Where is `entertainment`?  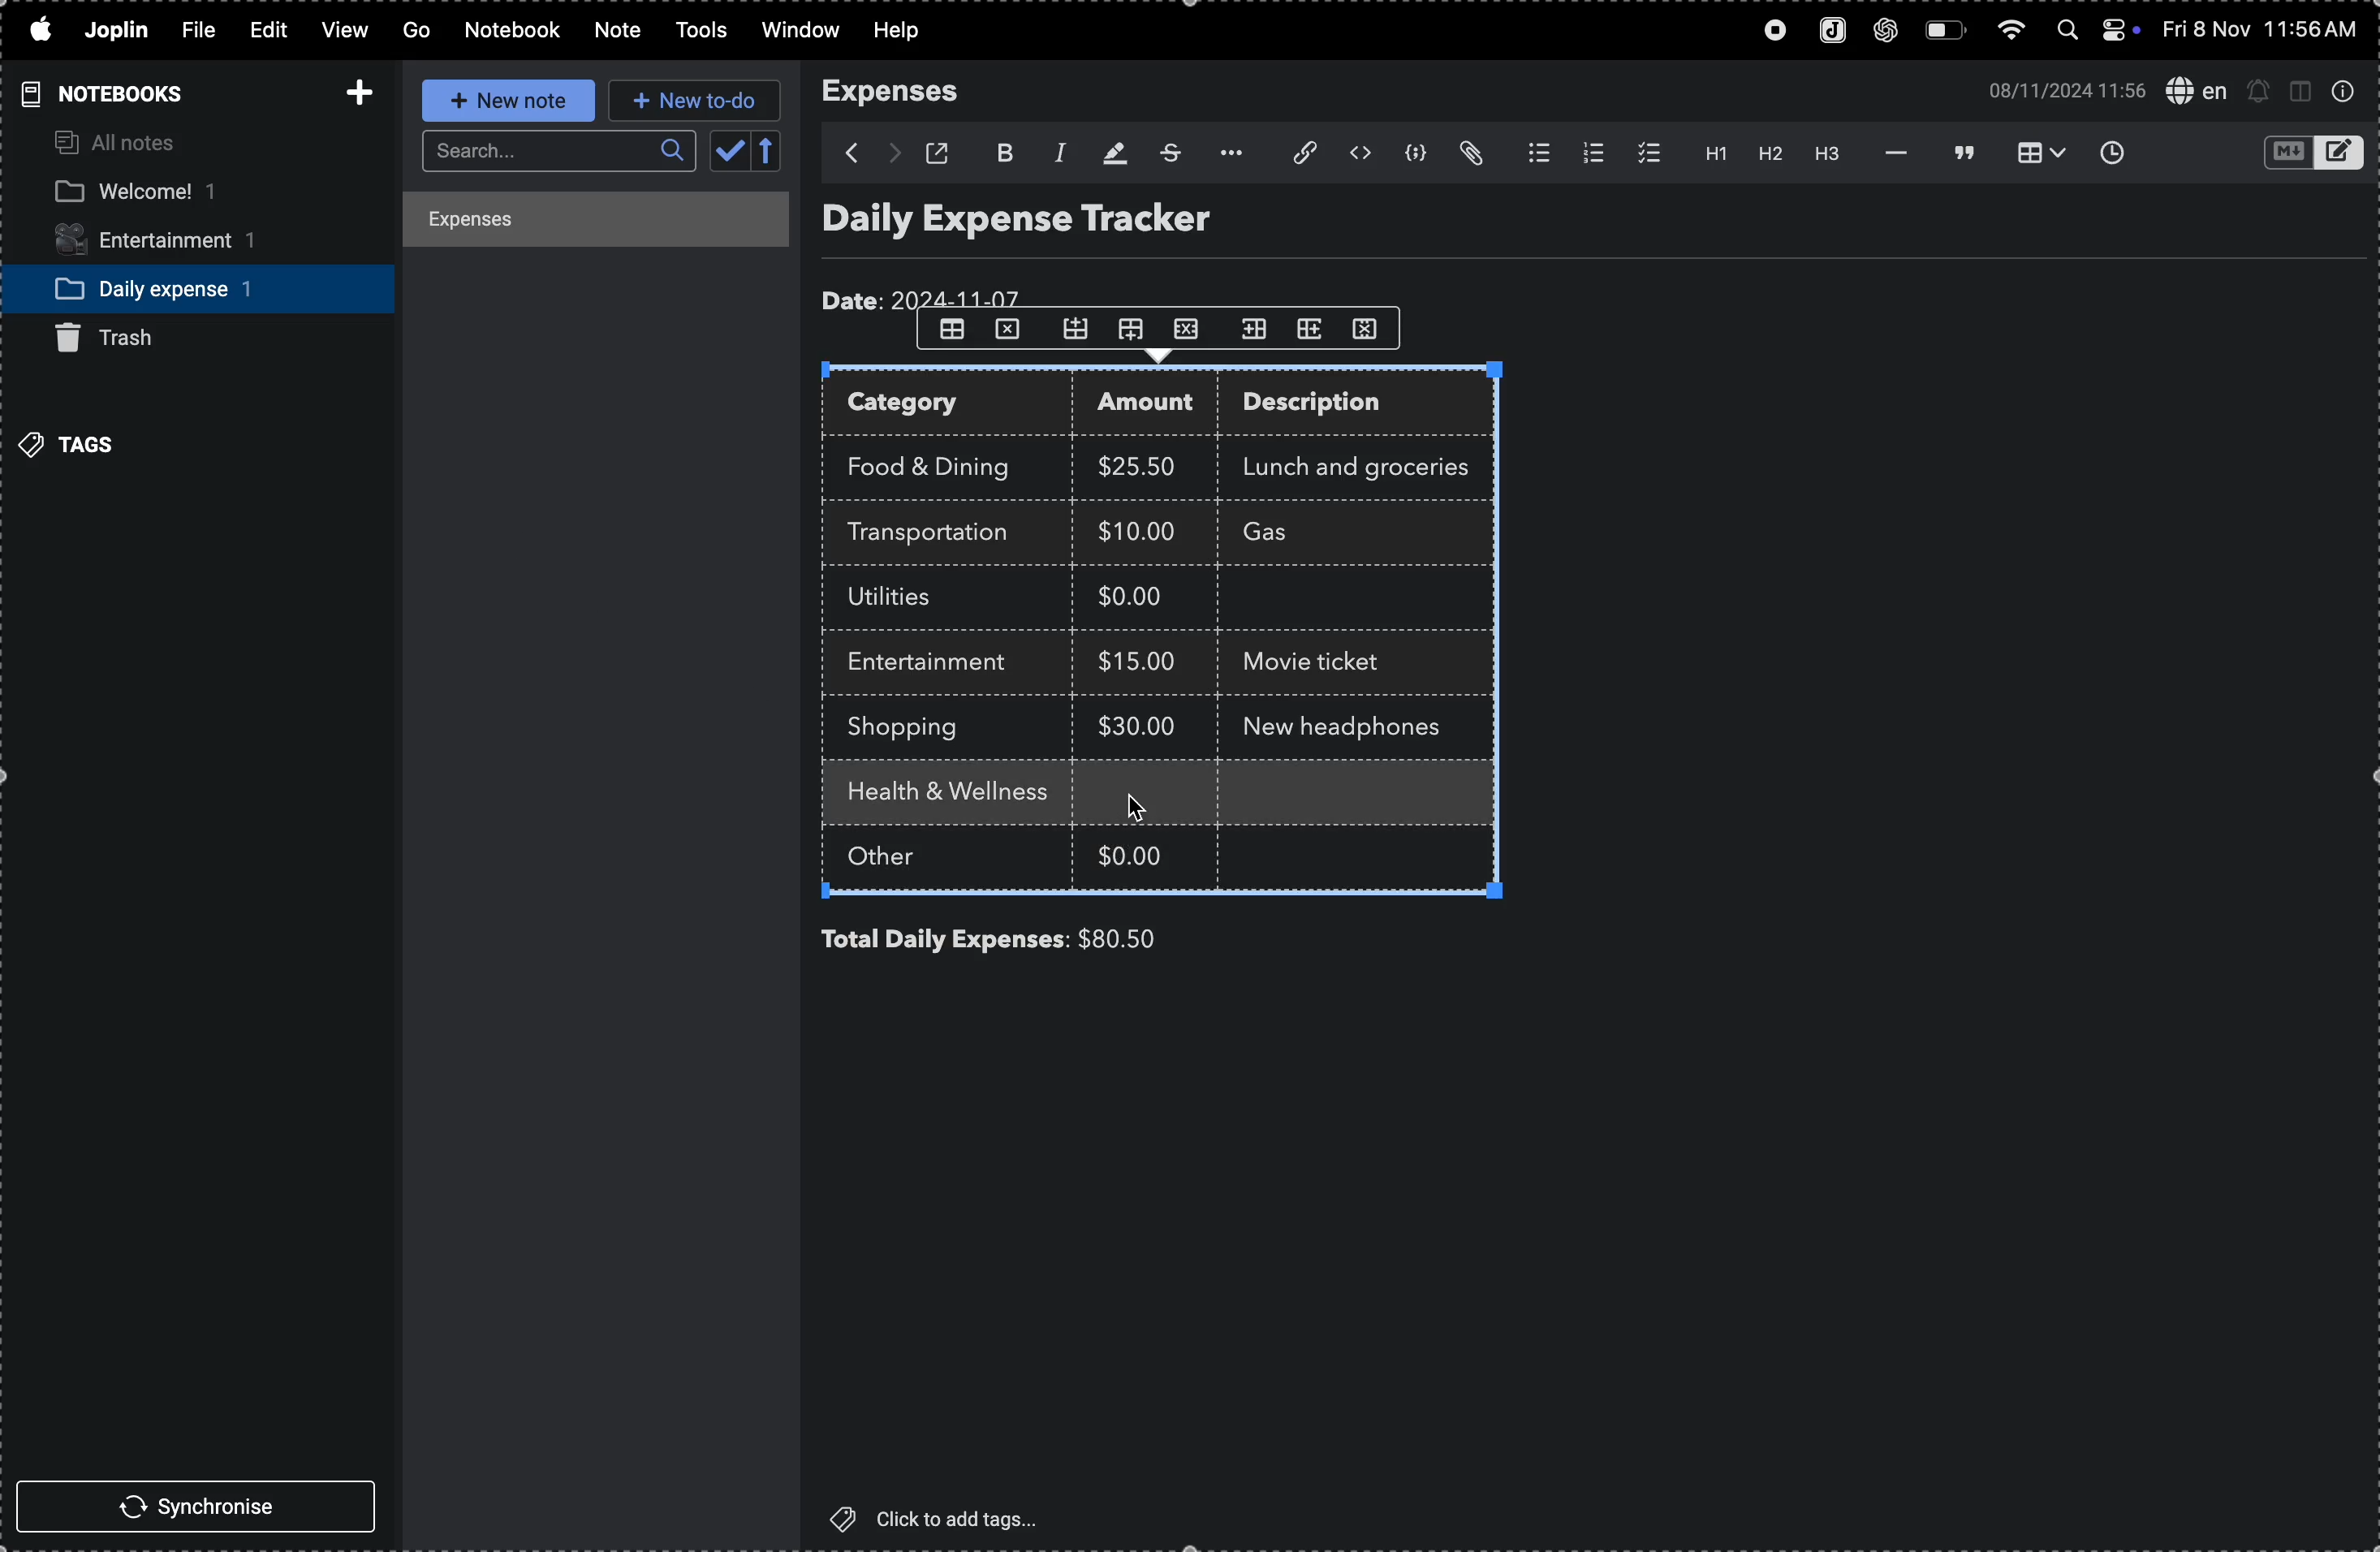
entertainment is located at coordinates (938, 663).